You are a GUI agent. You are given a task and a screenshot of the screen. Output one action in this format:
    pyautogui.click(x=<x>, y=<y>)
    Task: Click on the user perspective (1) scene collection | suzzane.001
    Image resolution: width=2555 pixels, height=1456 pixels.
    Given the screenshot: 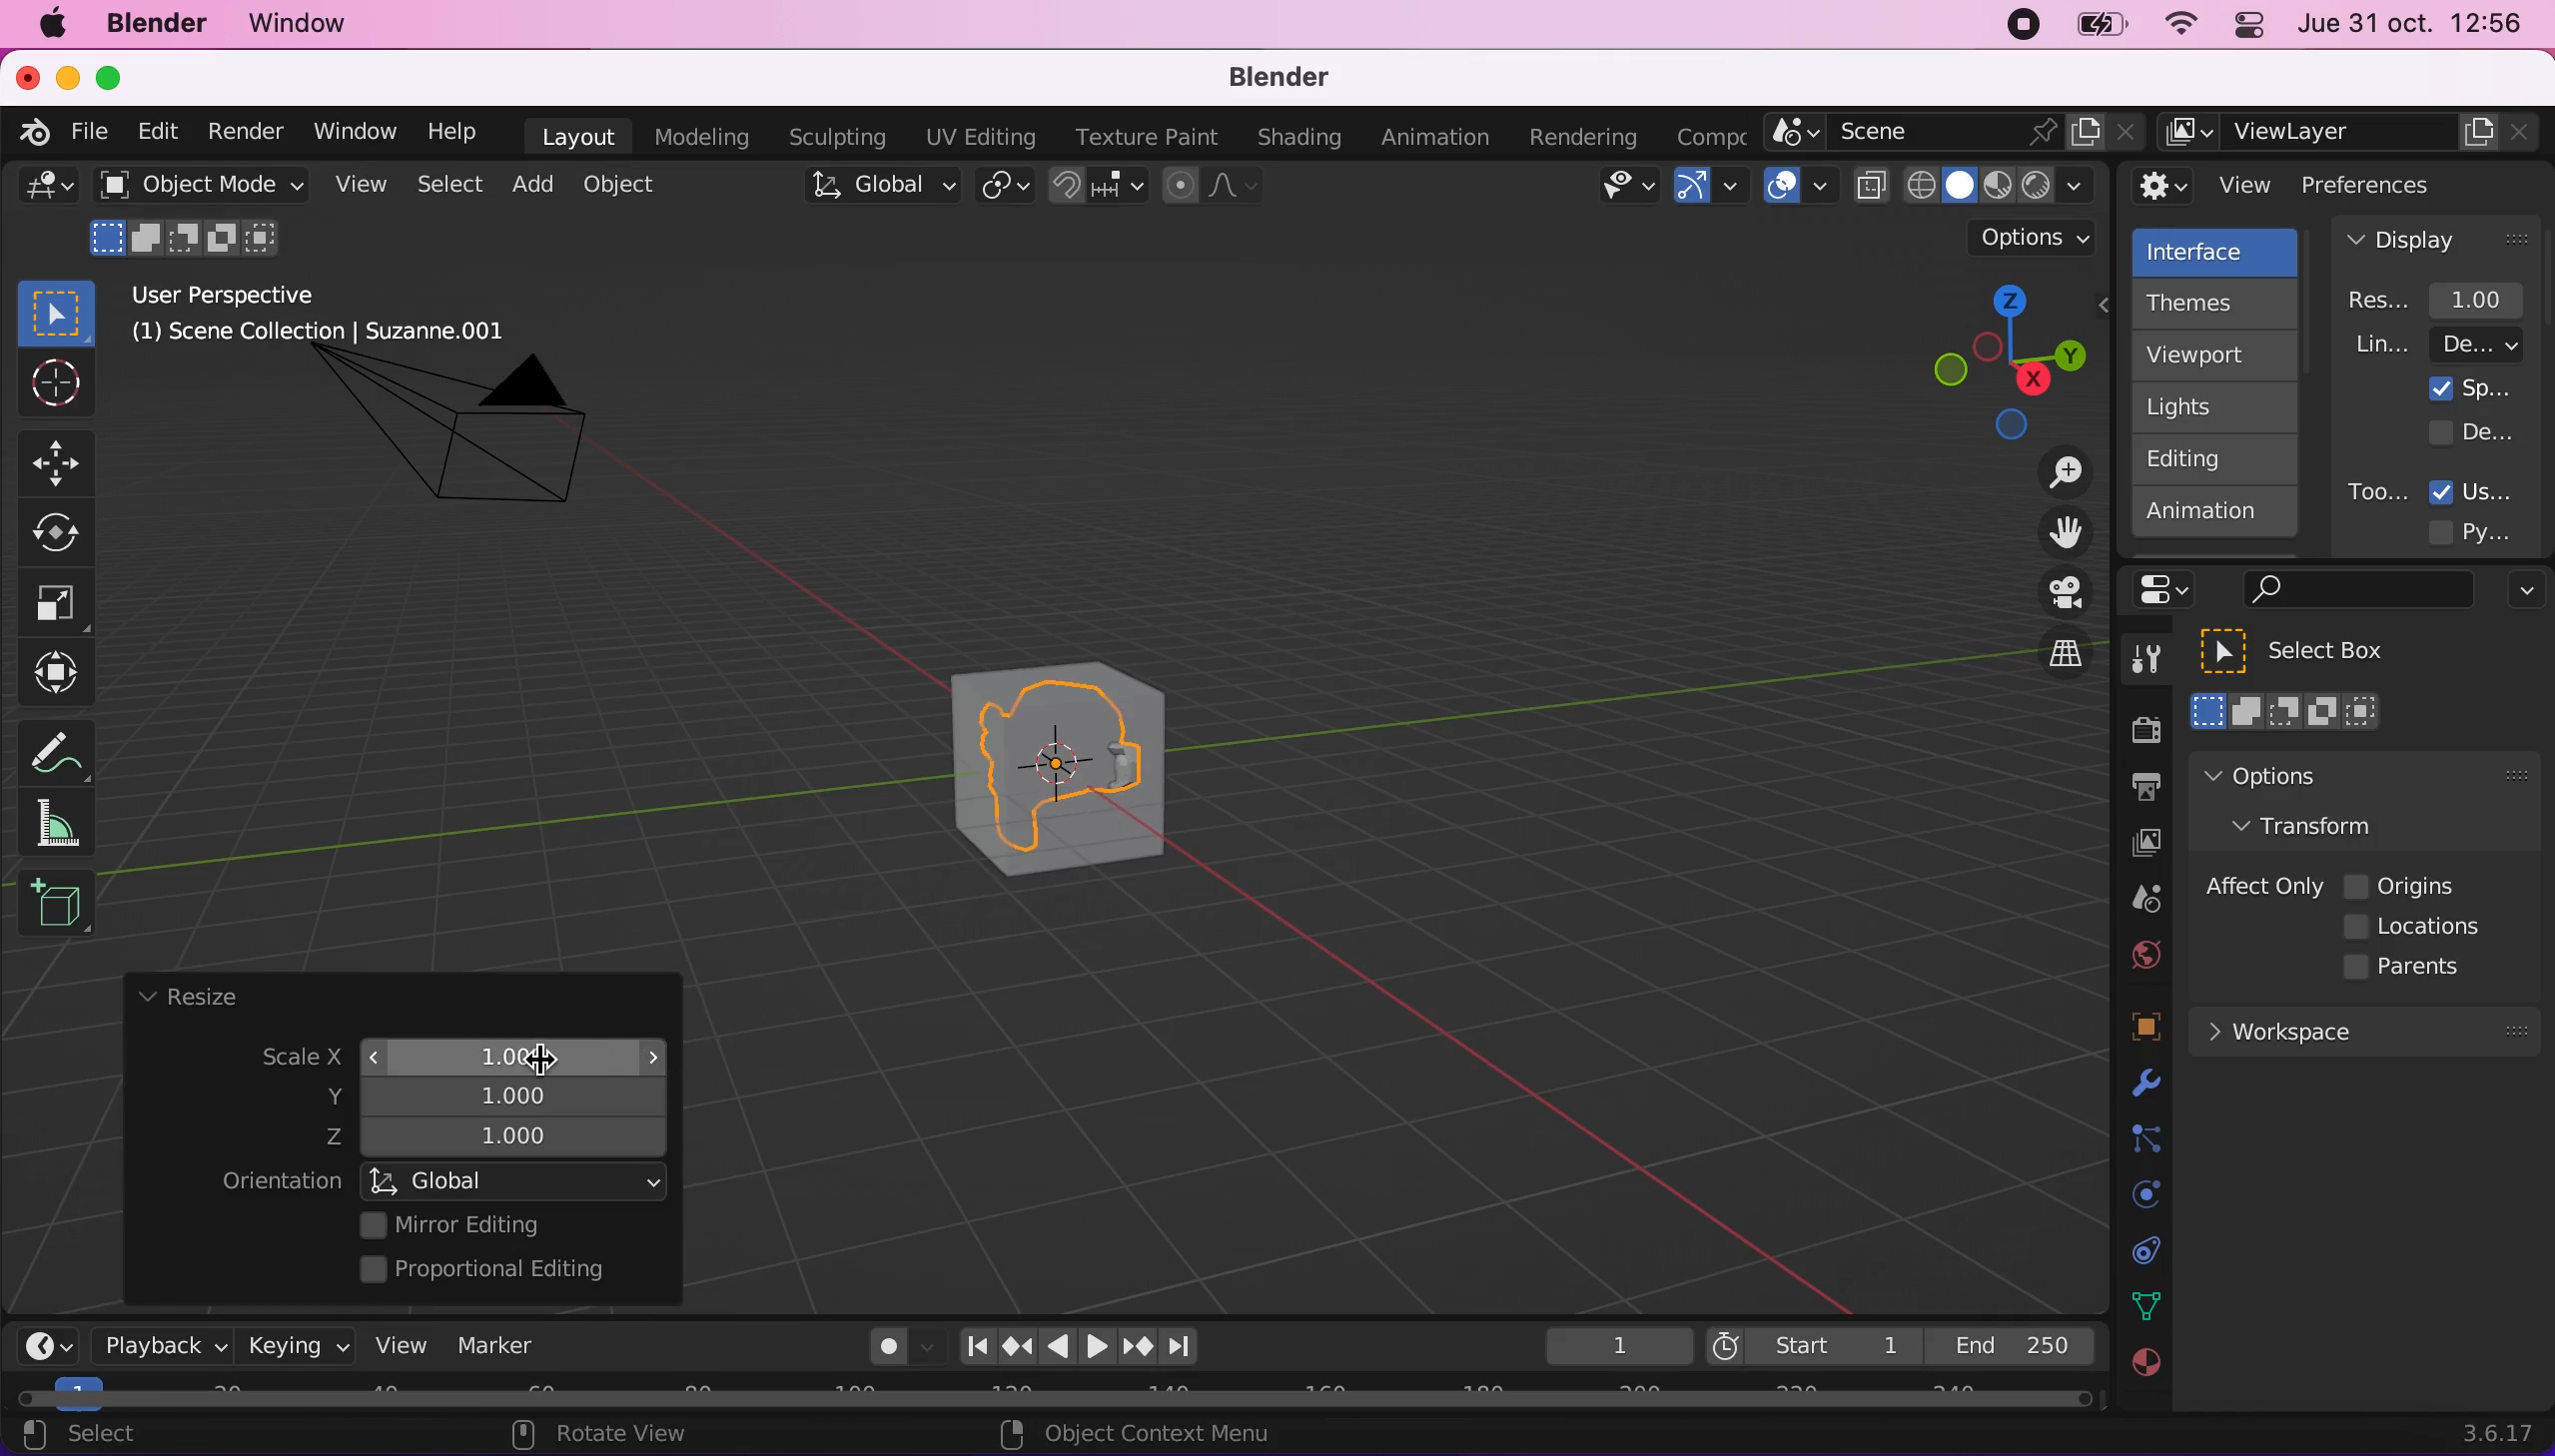 What is the action you would take?
    pyautogui.click(x=334, y=316)
    